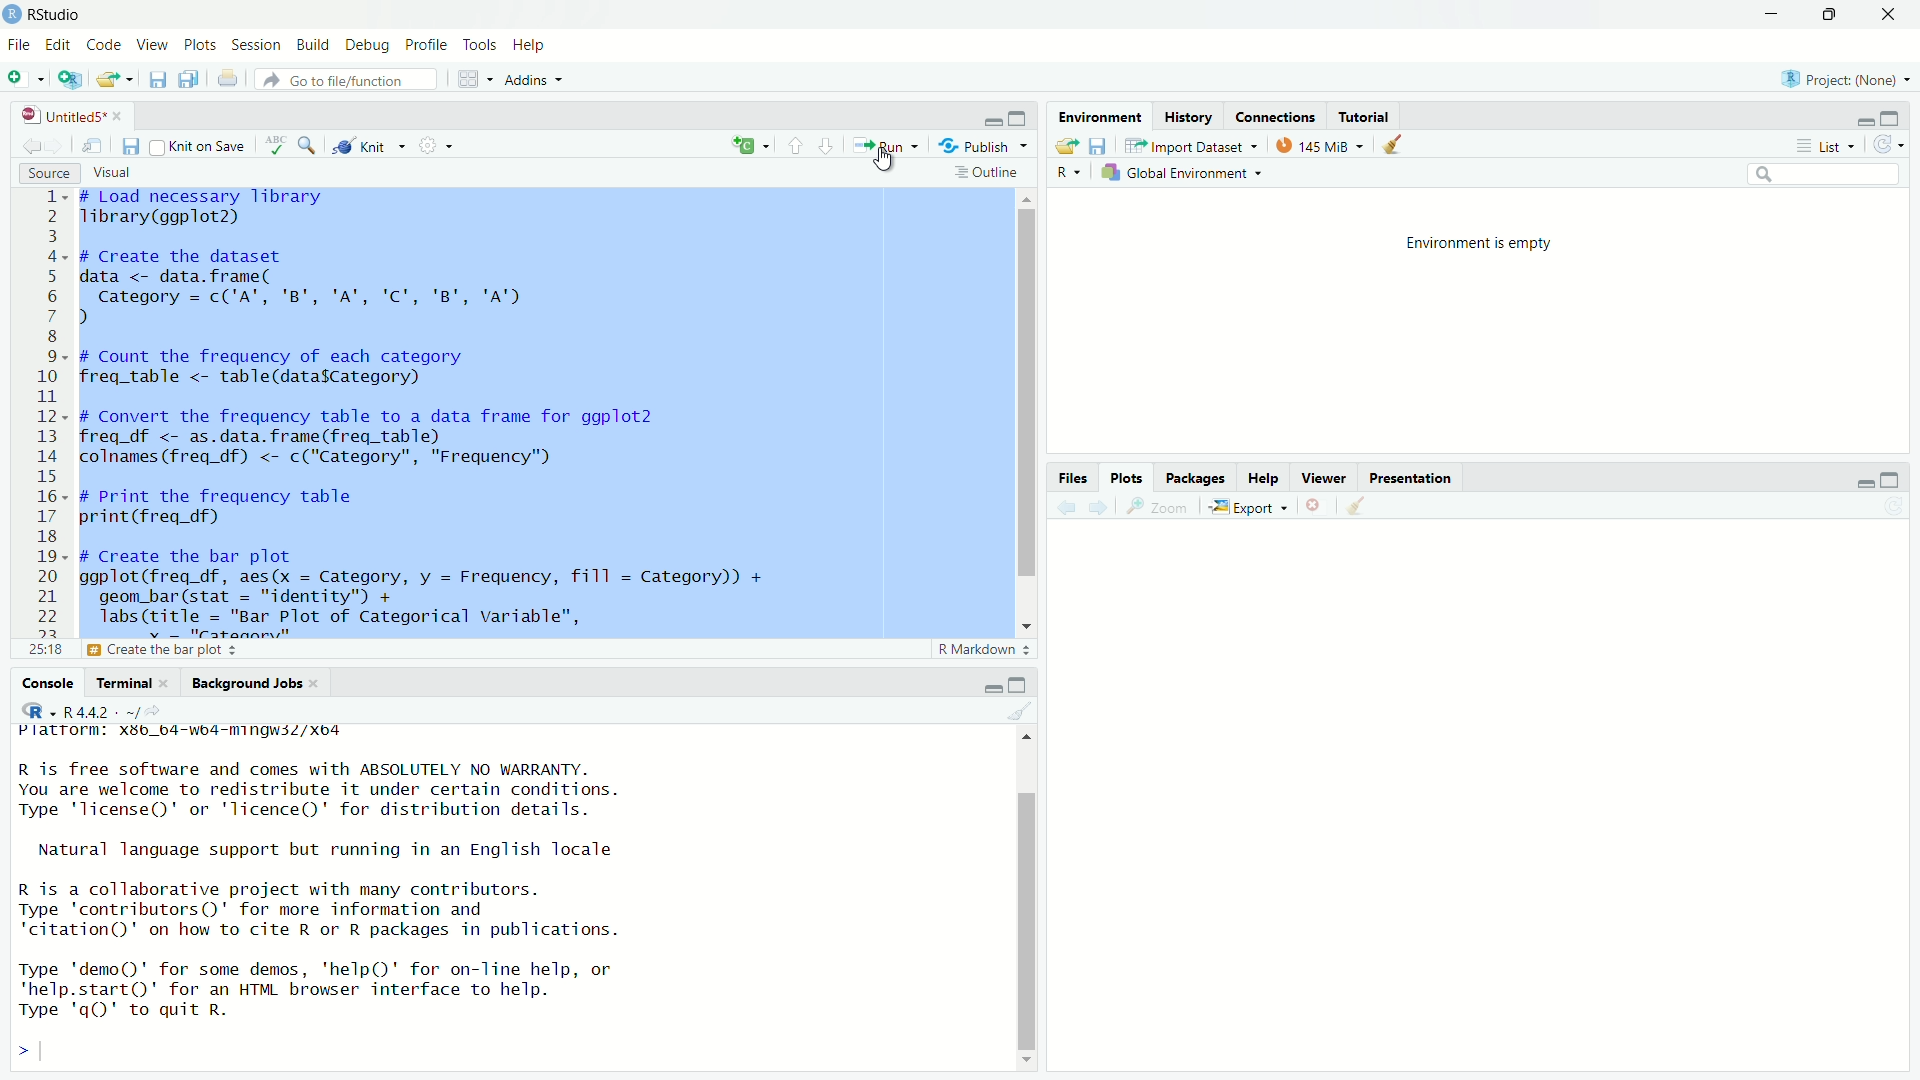  What do you see at coordinates (122, 683) in the screenshot?
I see `Terminal` at bounding box center [122, 683].